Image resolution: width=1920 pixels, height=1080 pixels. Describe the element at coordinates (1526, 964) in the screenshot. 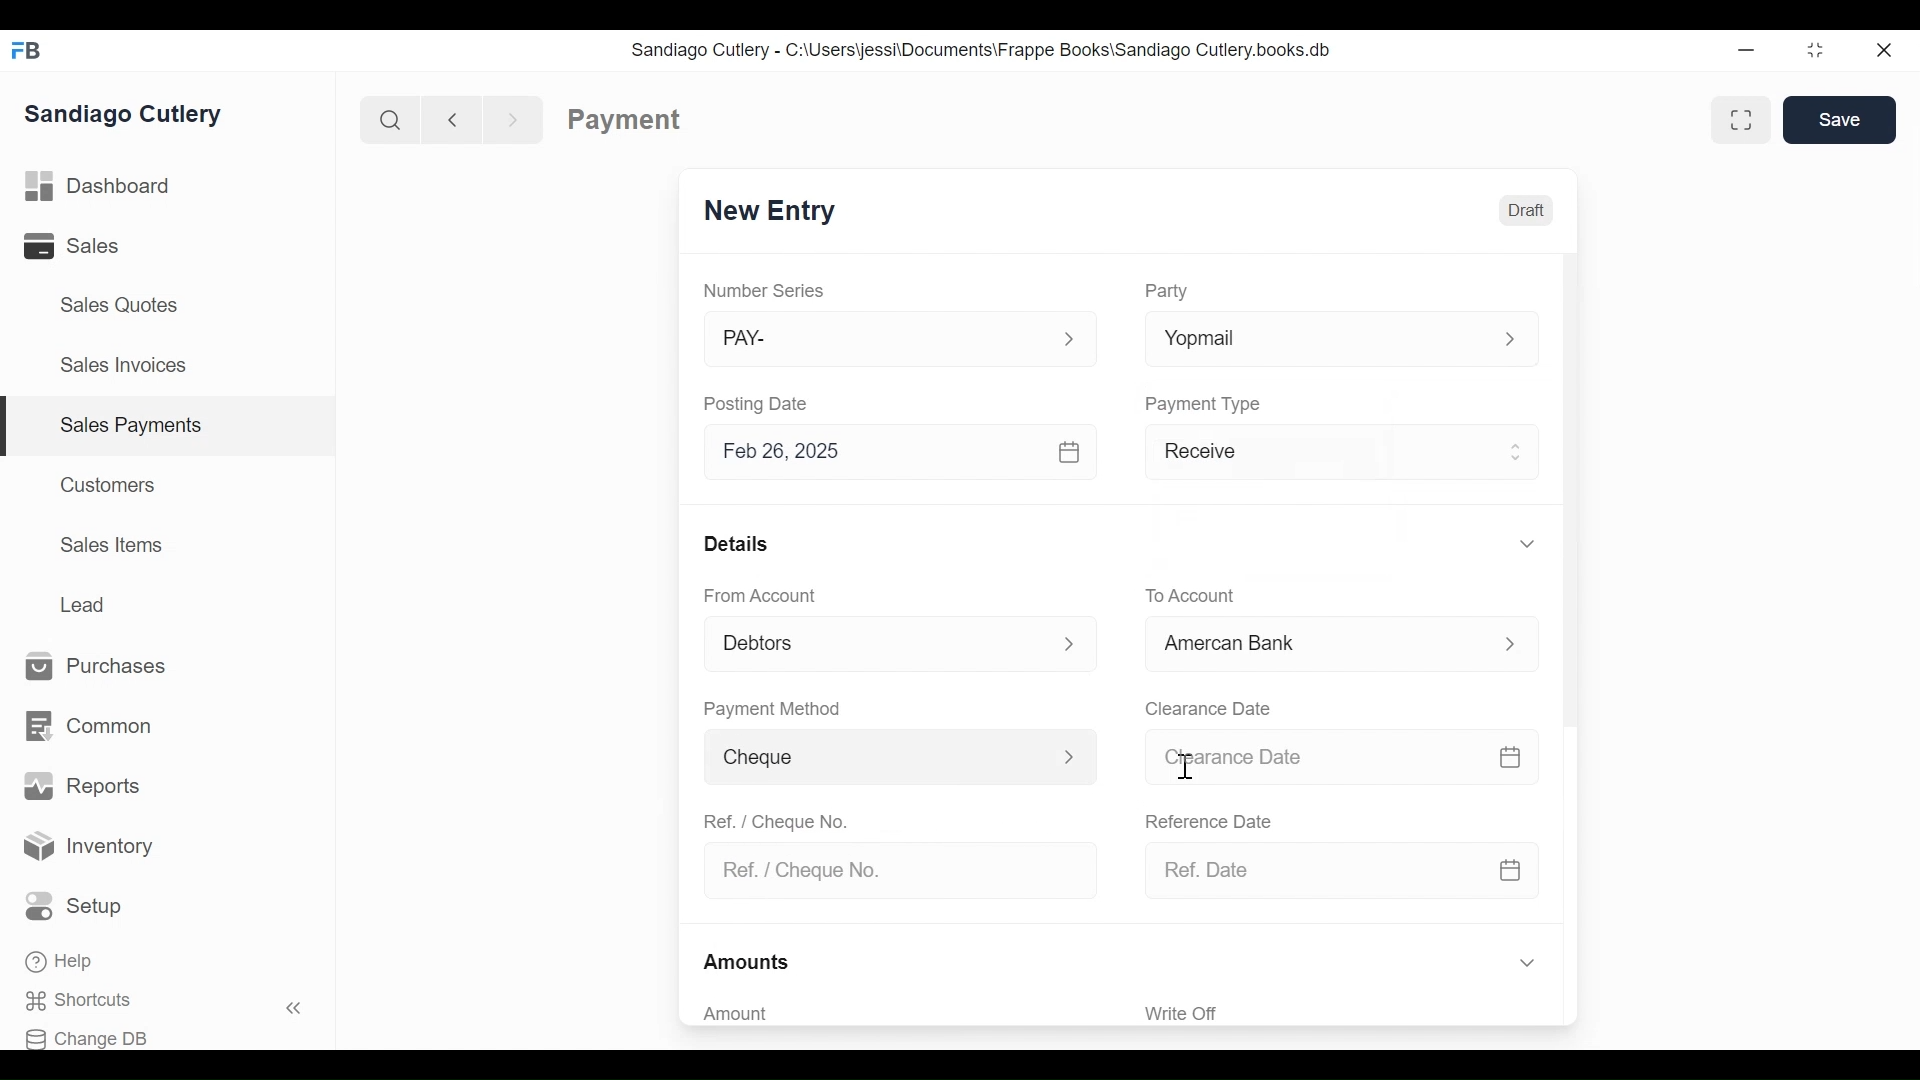

I see `Expand` at that location.